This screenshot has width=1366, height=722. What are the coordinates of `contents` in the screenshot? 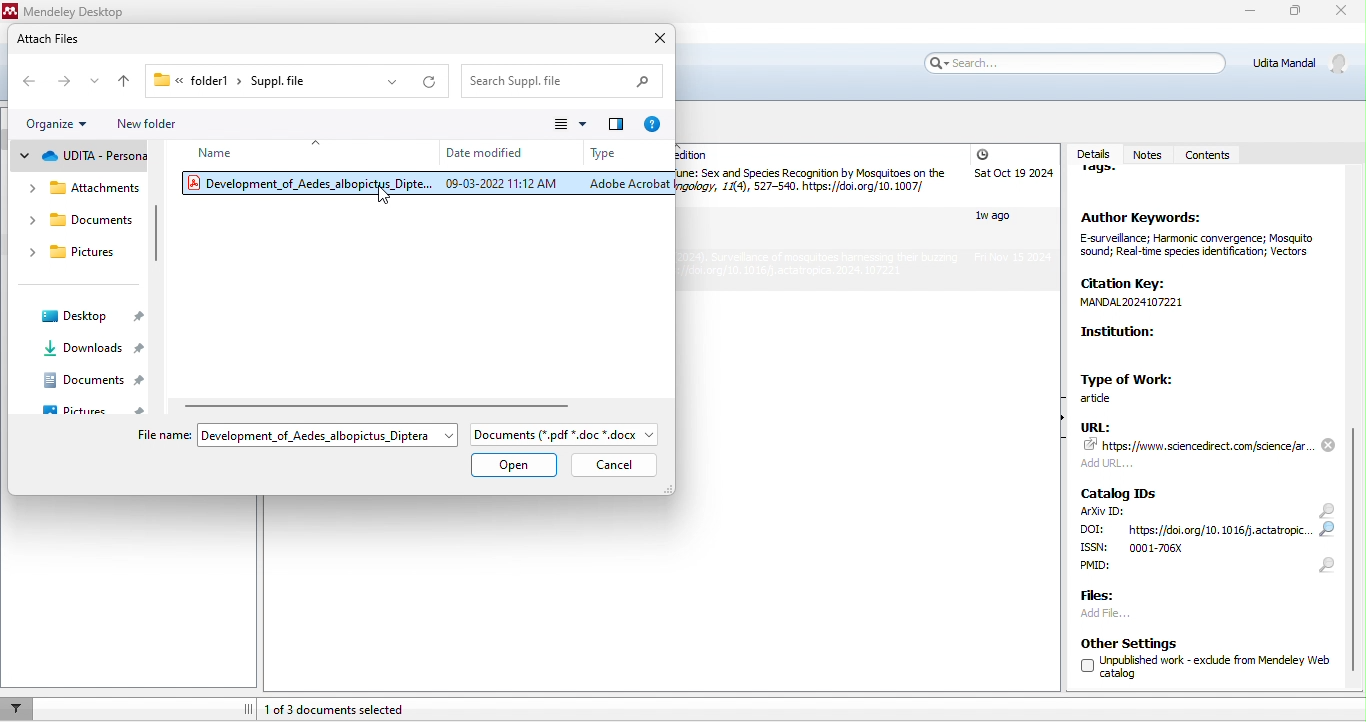 It's located at (1210, 156).